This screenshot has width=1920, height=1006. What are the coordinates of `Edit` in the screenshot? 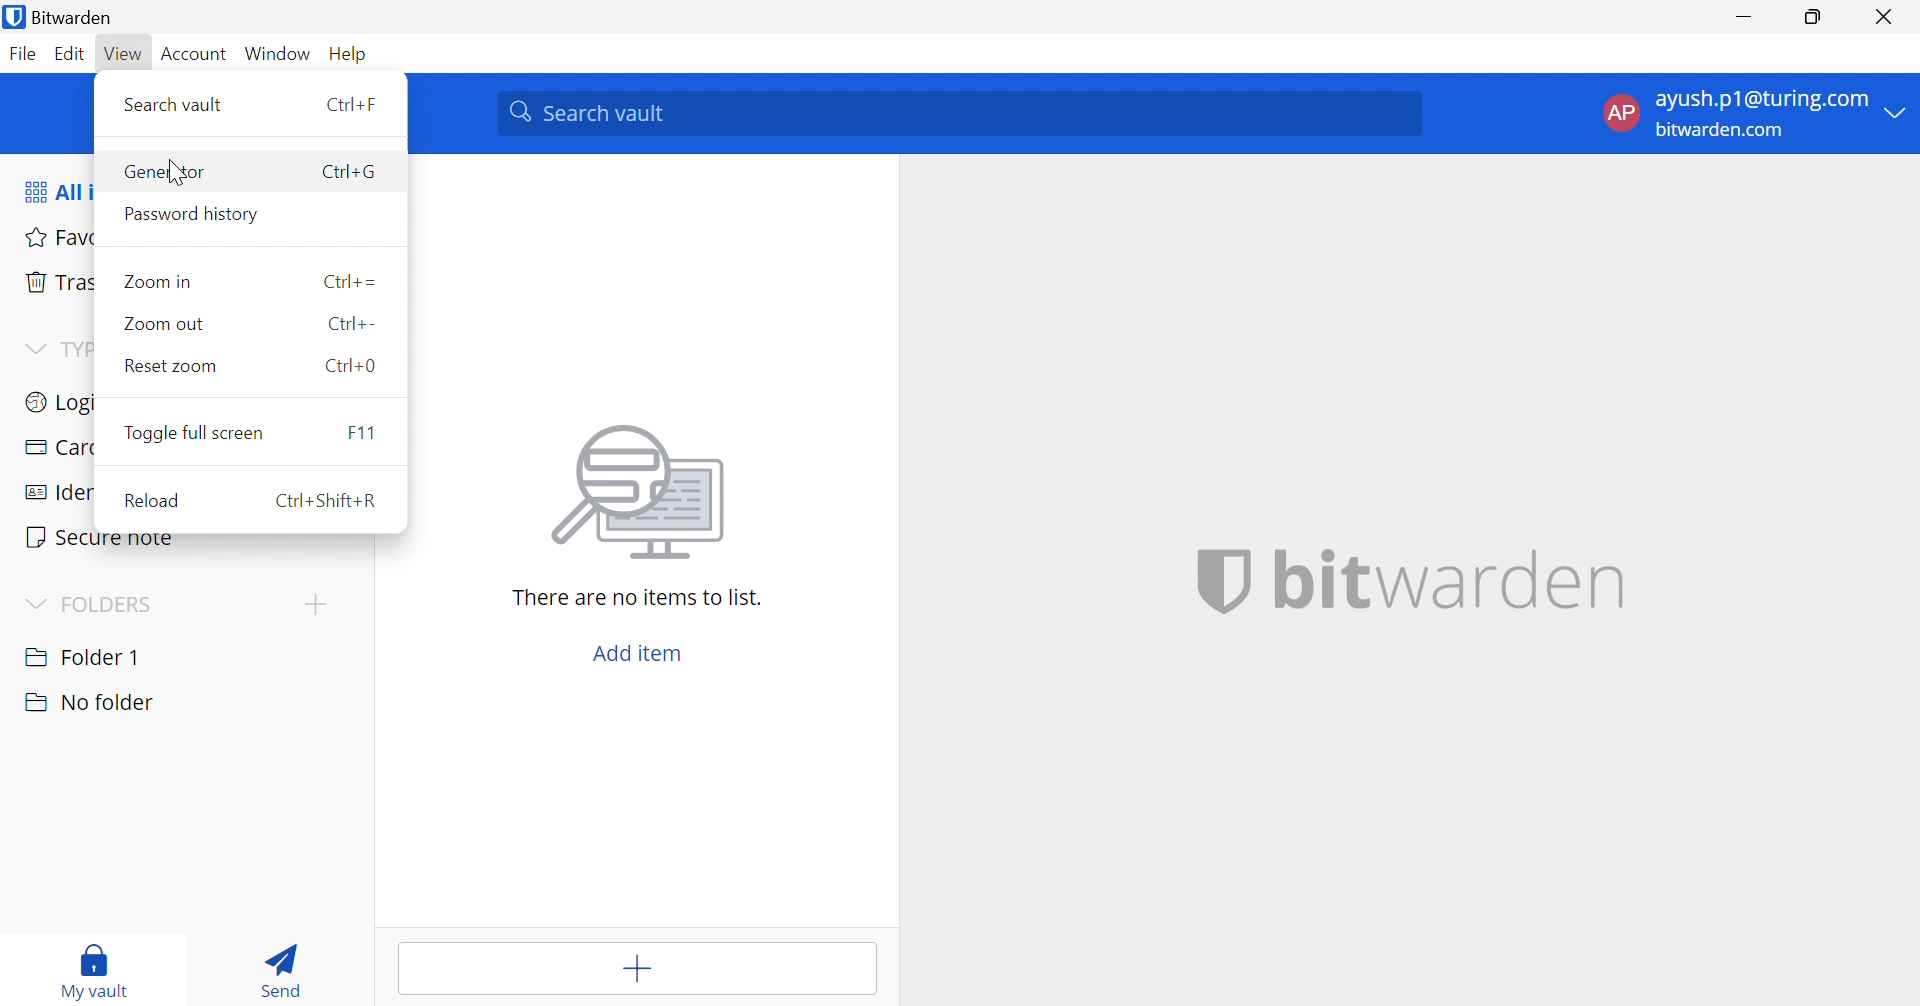 It's located at (73, 55).